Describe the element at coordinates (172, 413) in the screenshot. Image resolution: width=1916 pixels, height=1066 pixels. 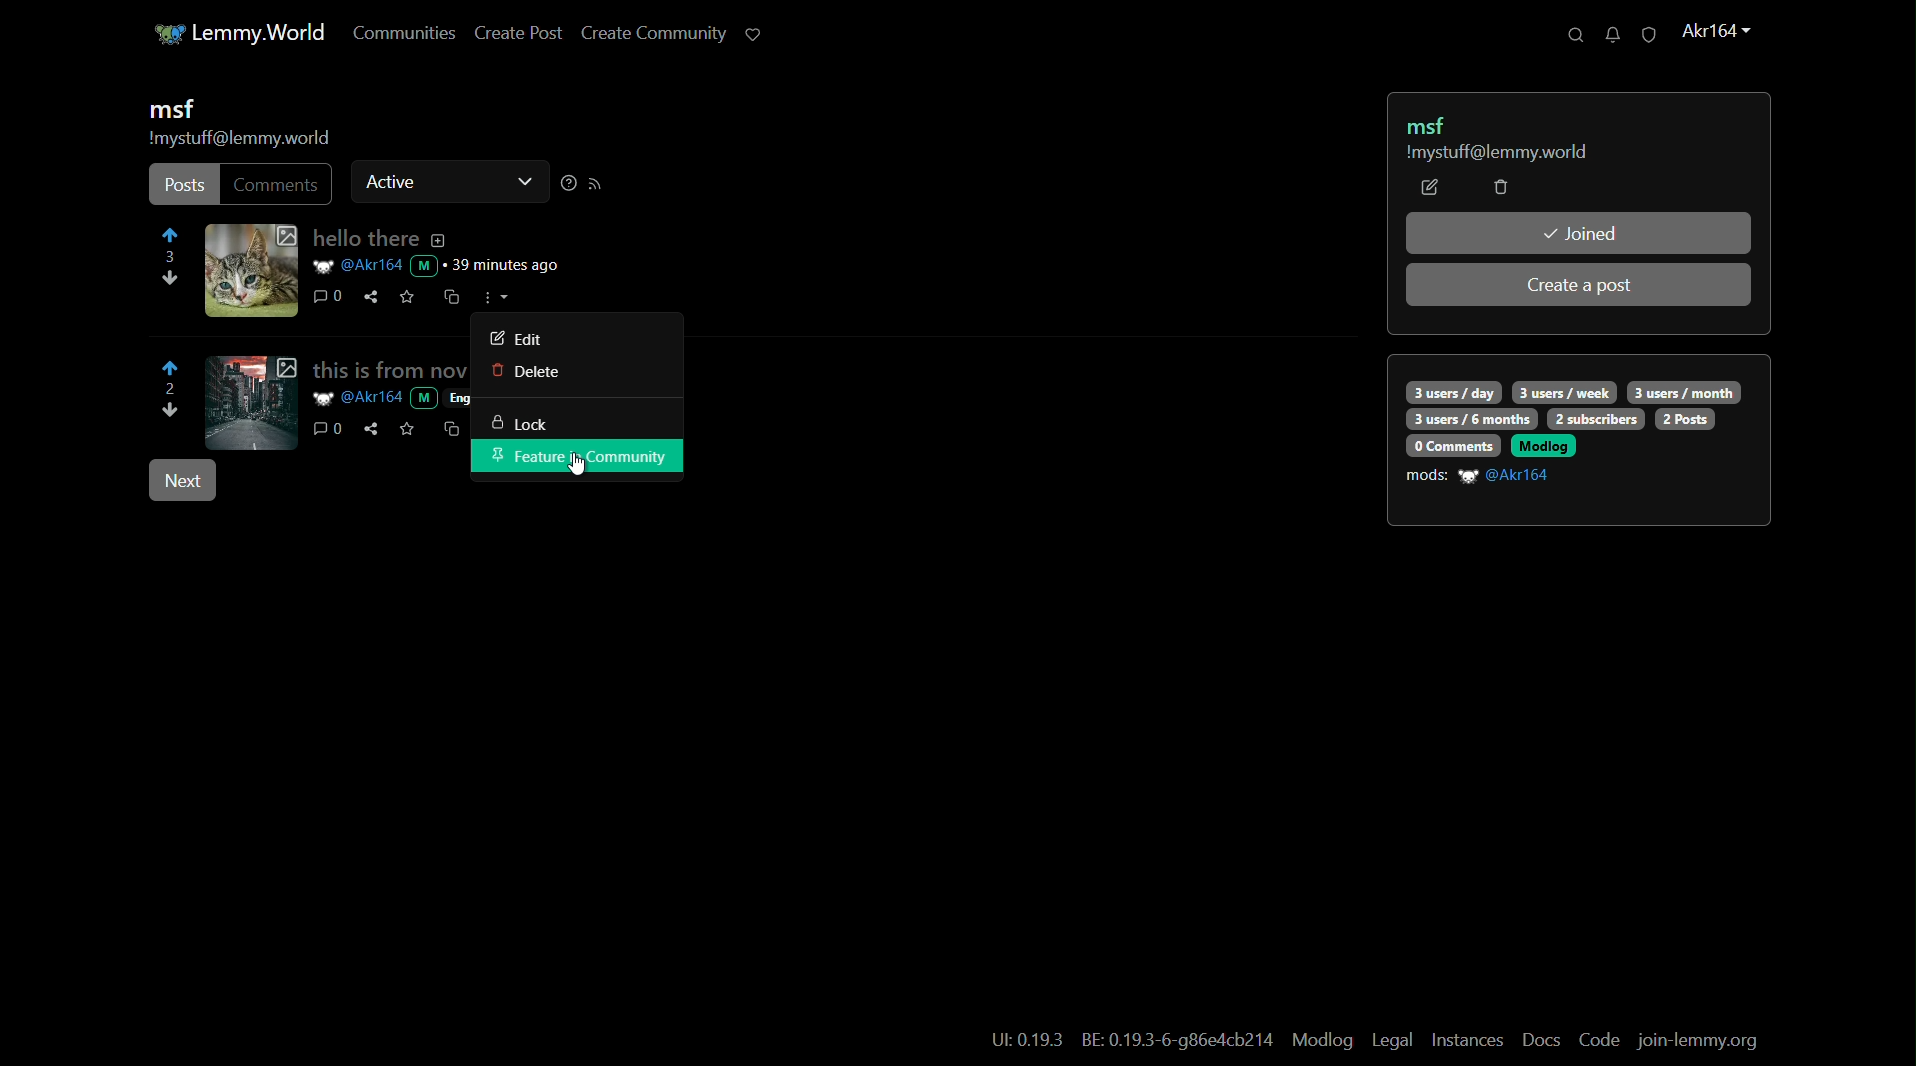
I see `downvote` at that location.